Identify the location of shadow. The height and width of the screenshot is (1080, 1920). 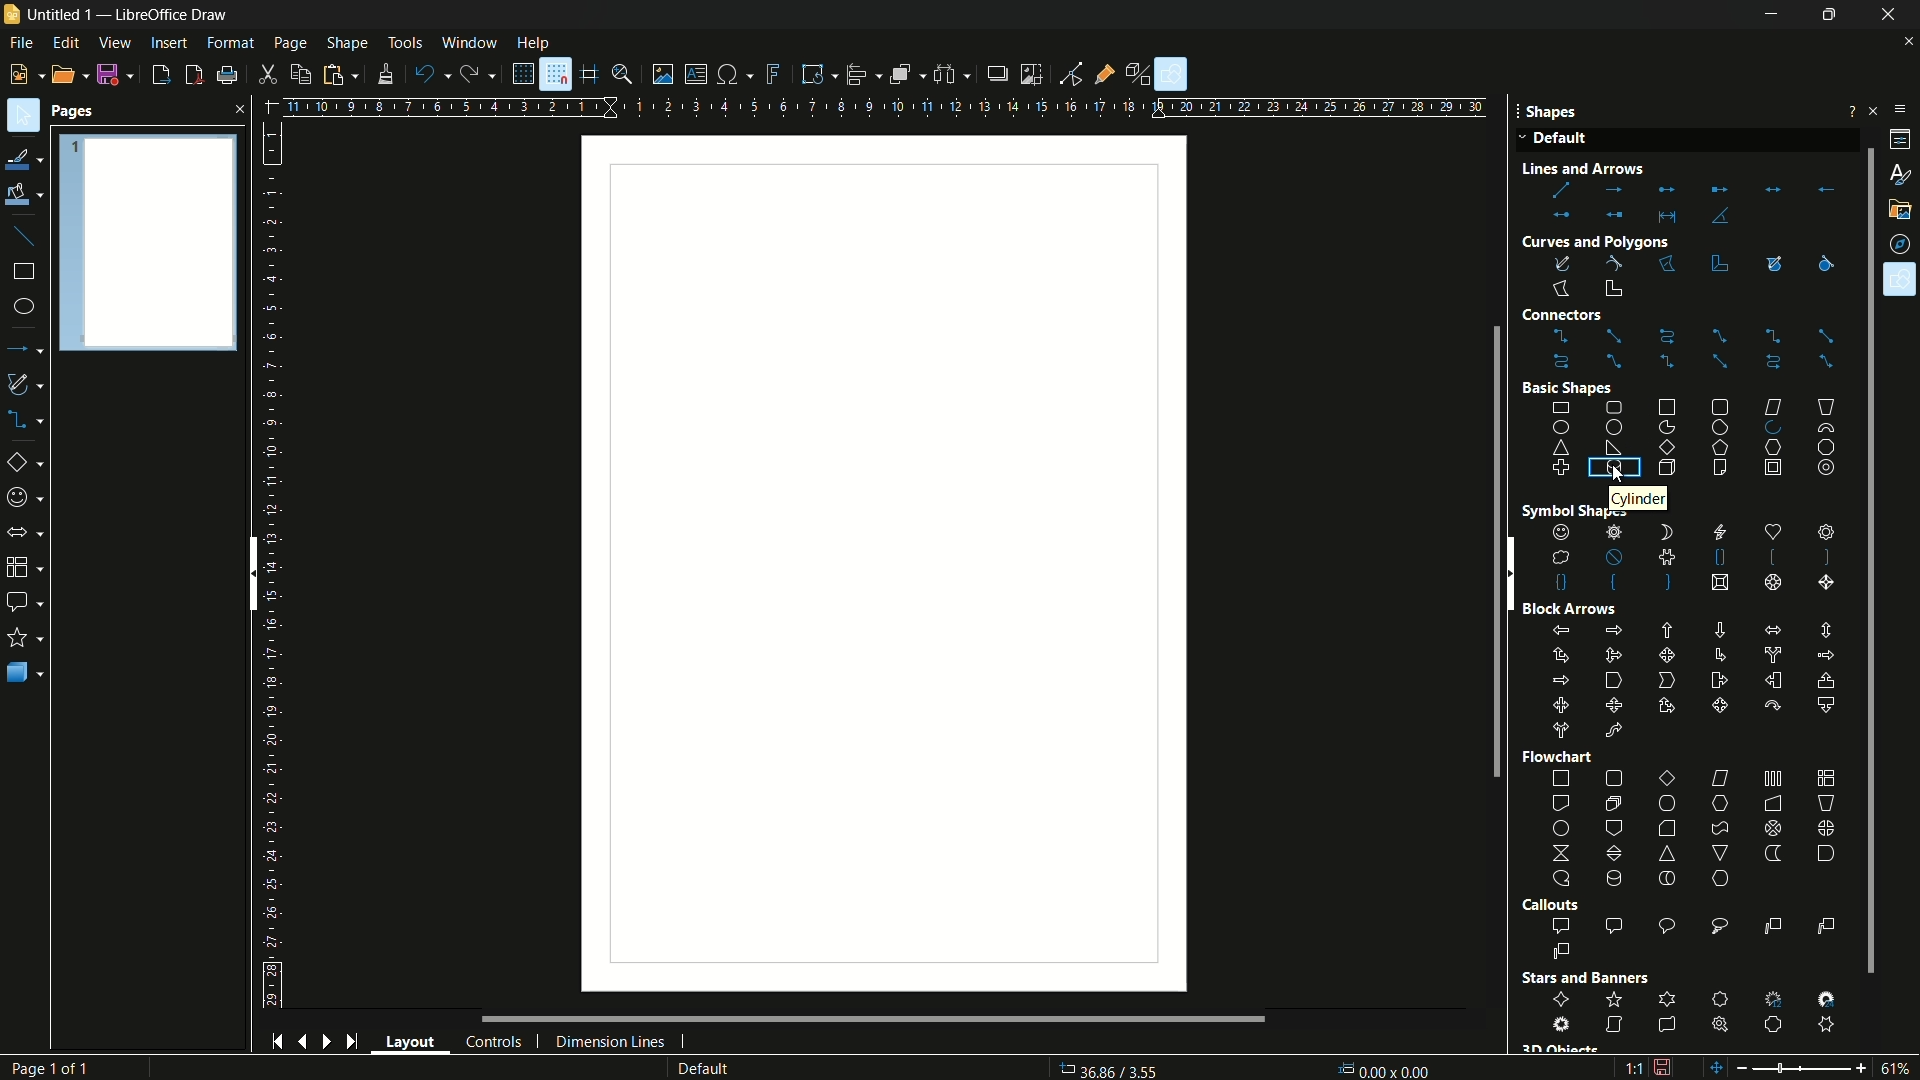
(995, 72).